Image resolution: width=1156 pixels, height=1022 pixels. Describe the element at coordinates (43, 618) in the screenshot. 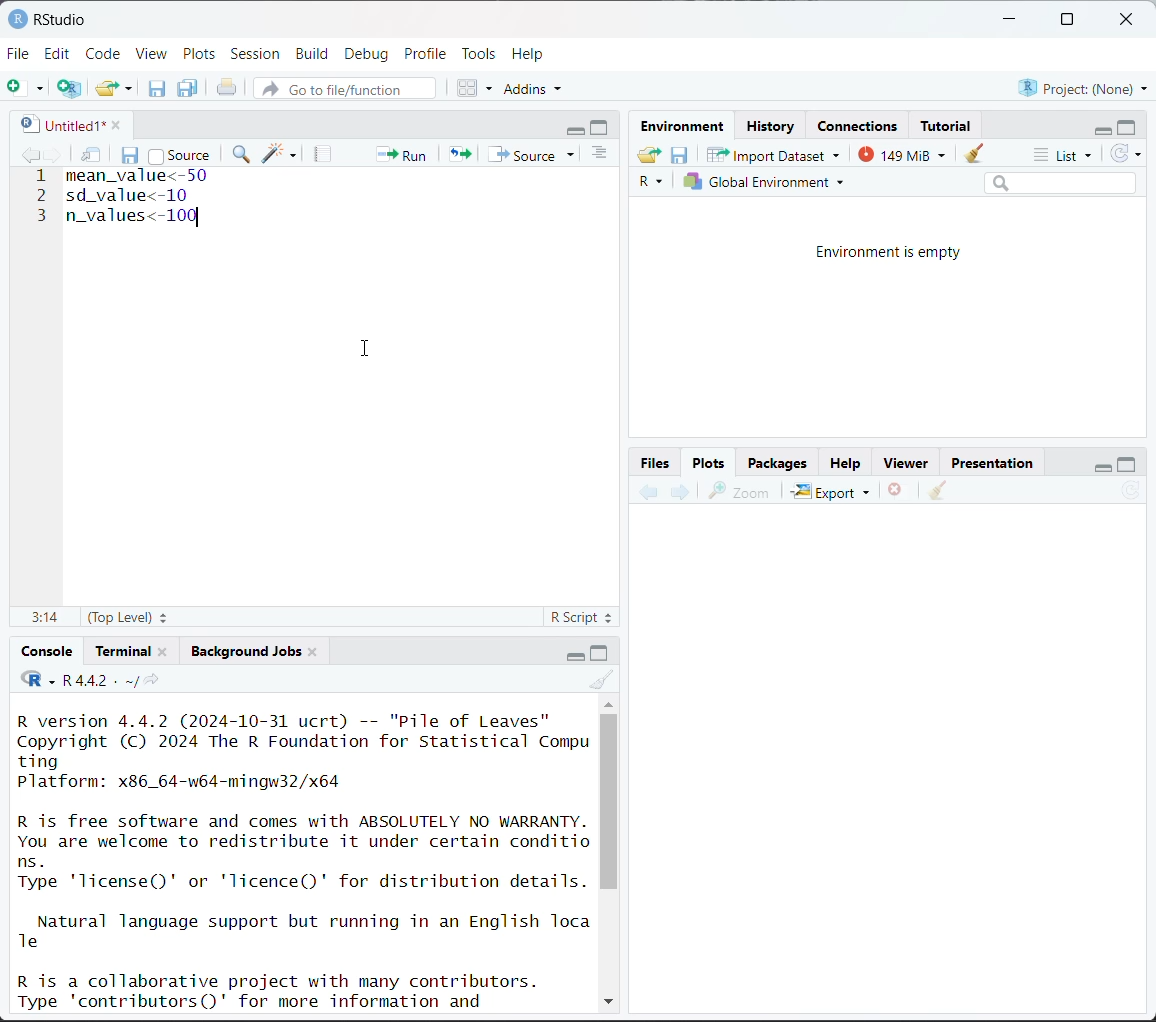

I see `3:14` at that location.